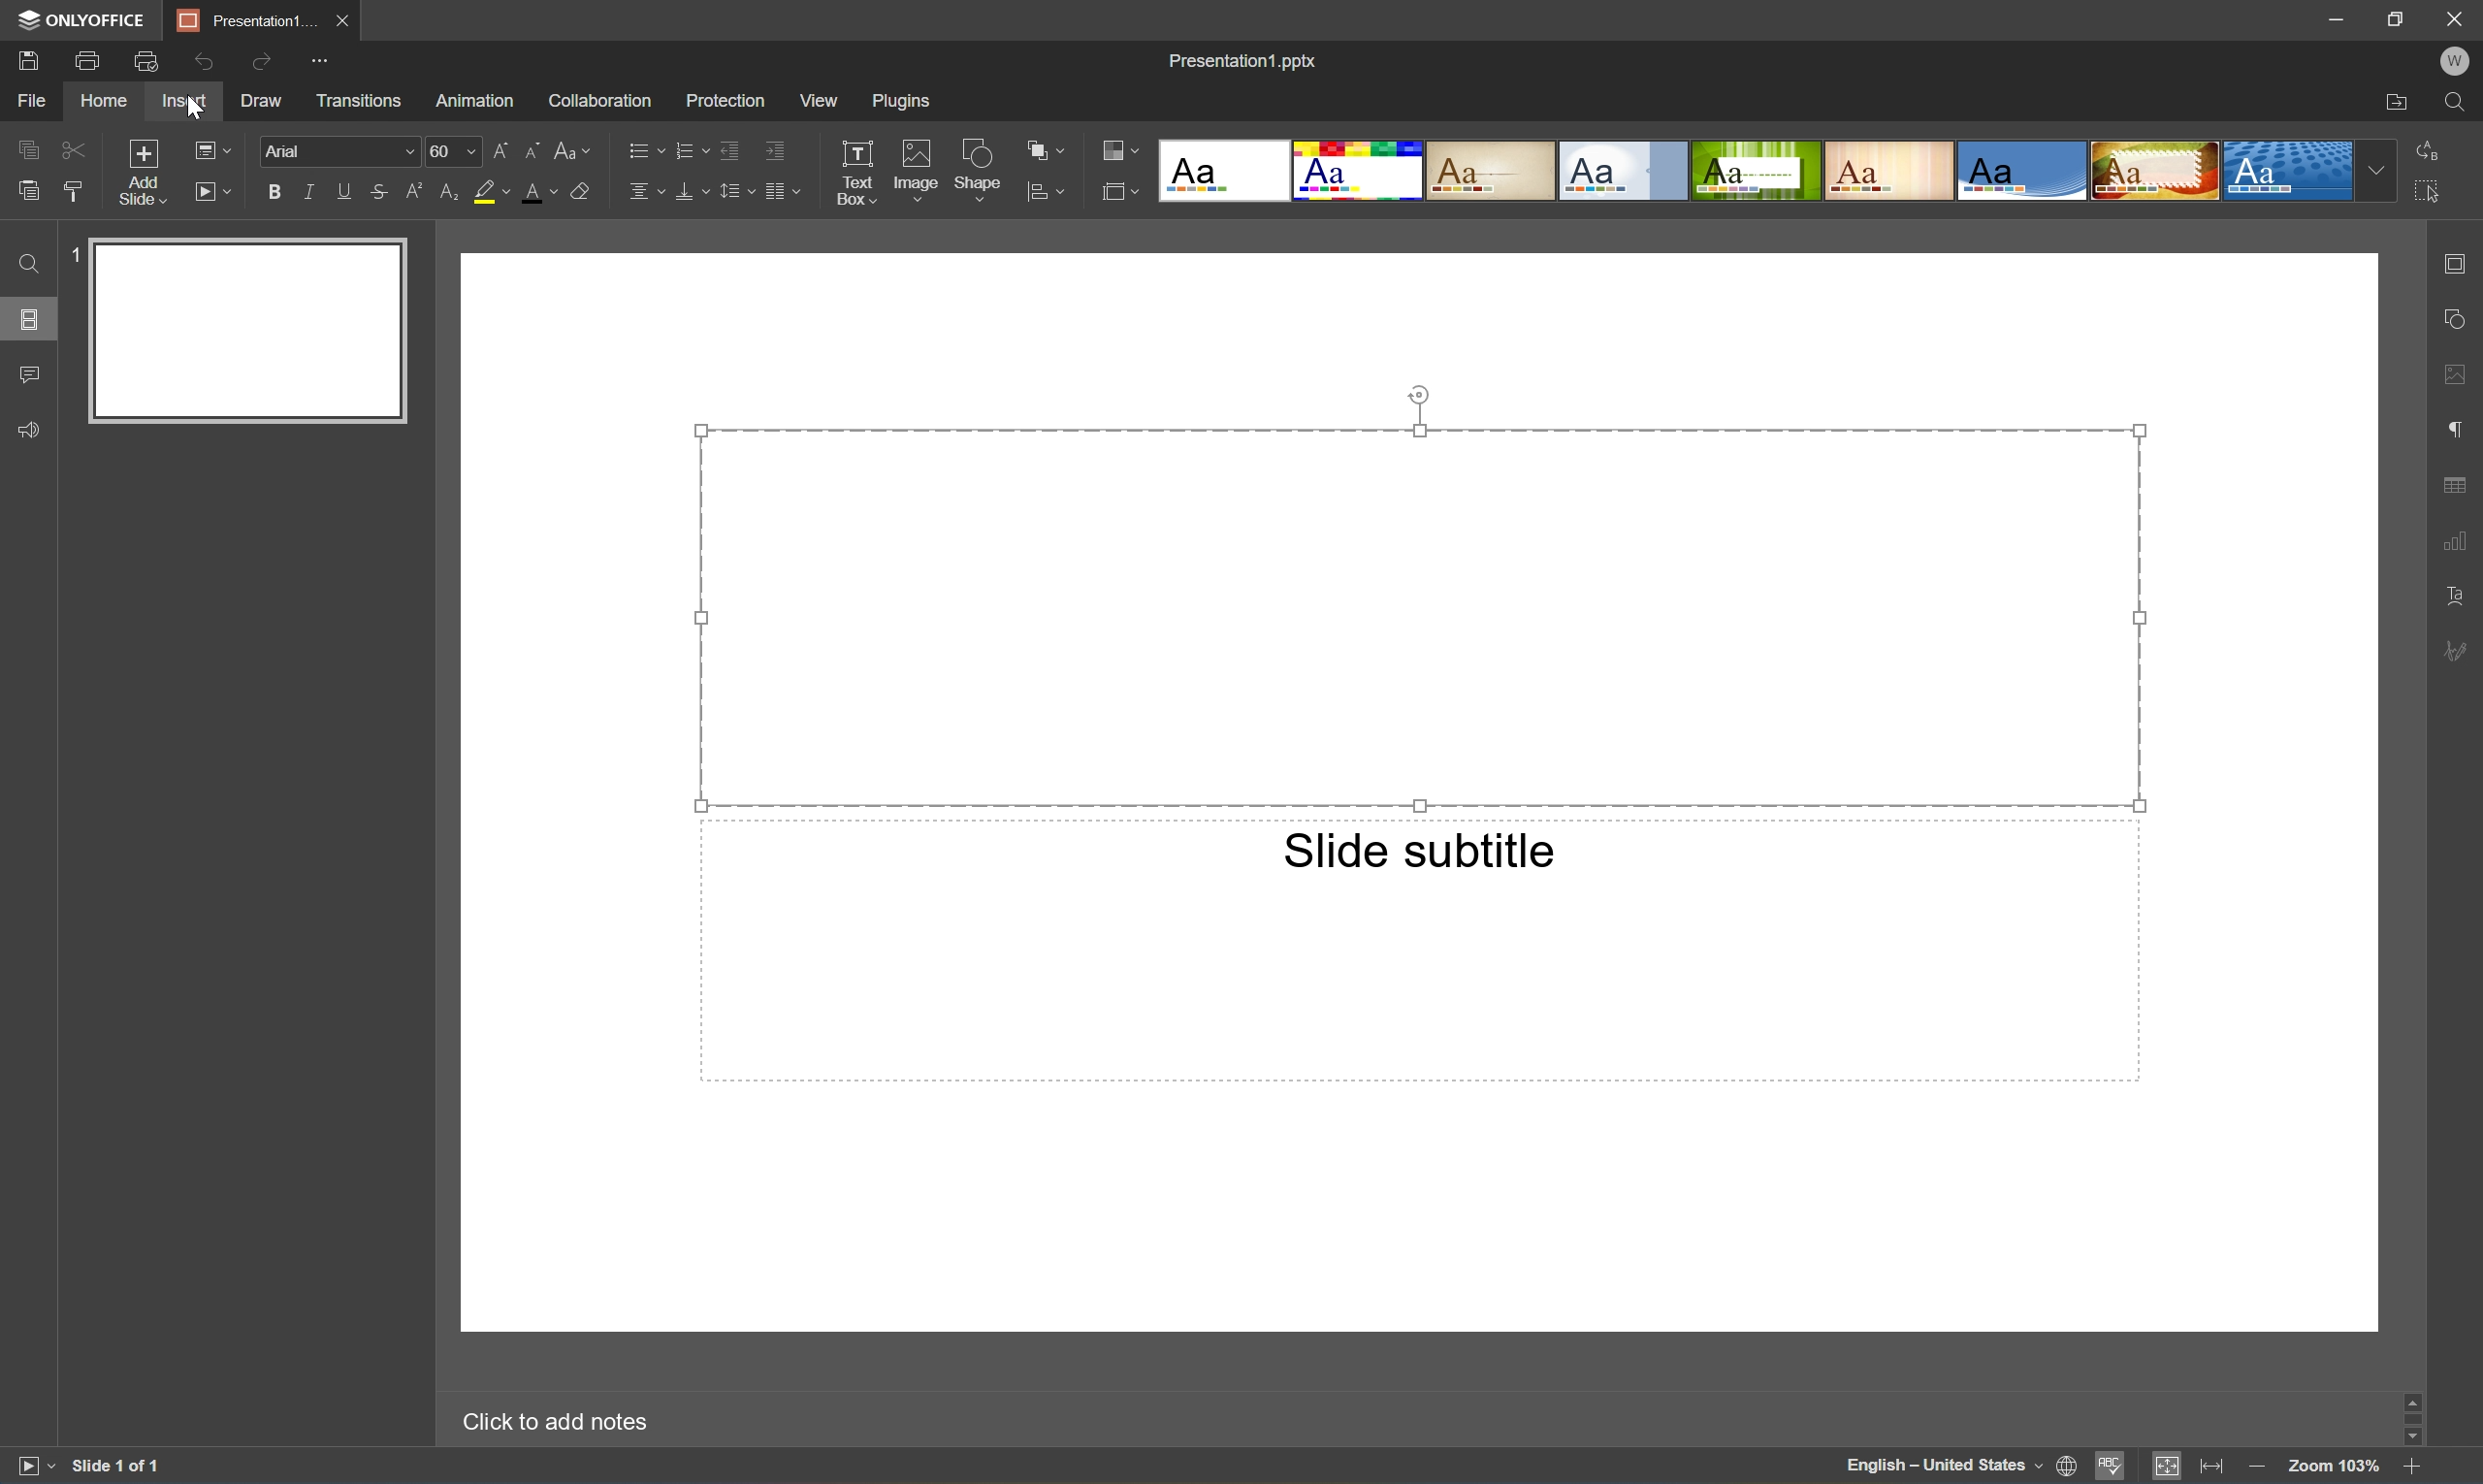  What do you see at coordinates (89, 58) in the screenshot?
I see `Print file` at bounding box center [89, 58].